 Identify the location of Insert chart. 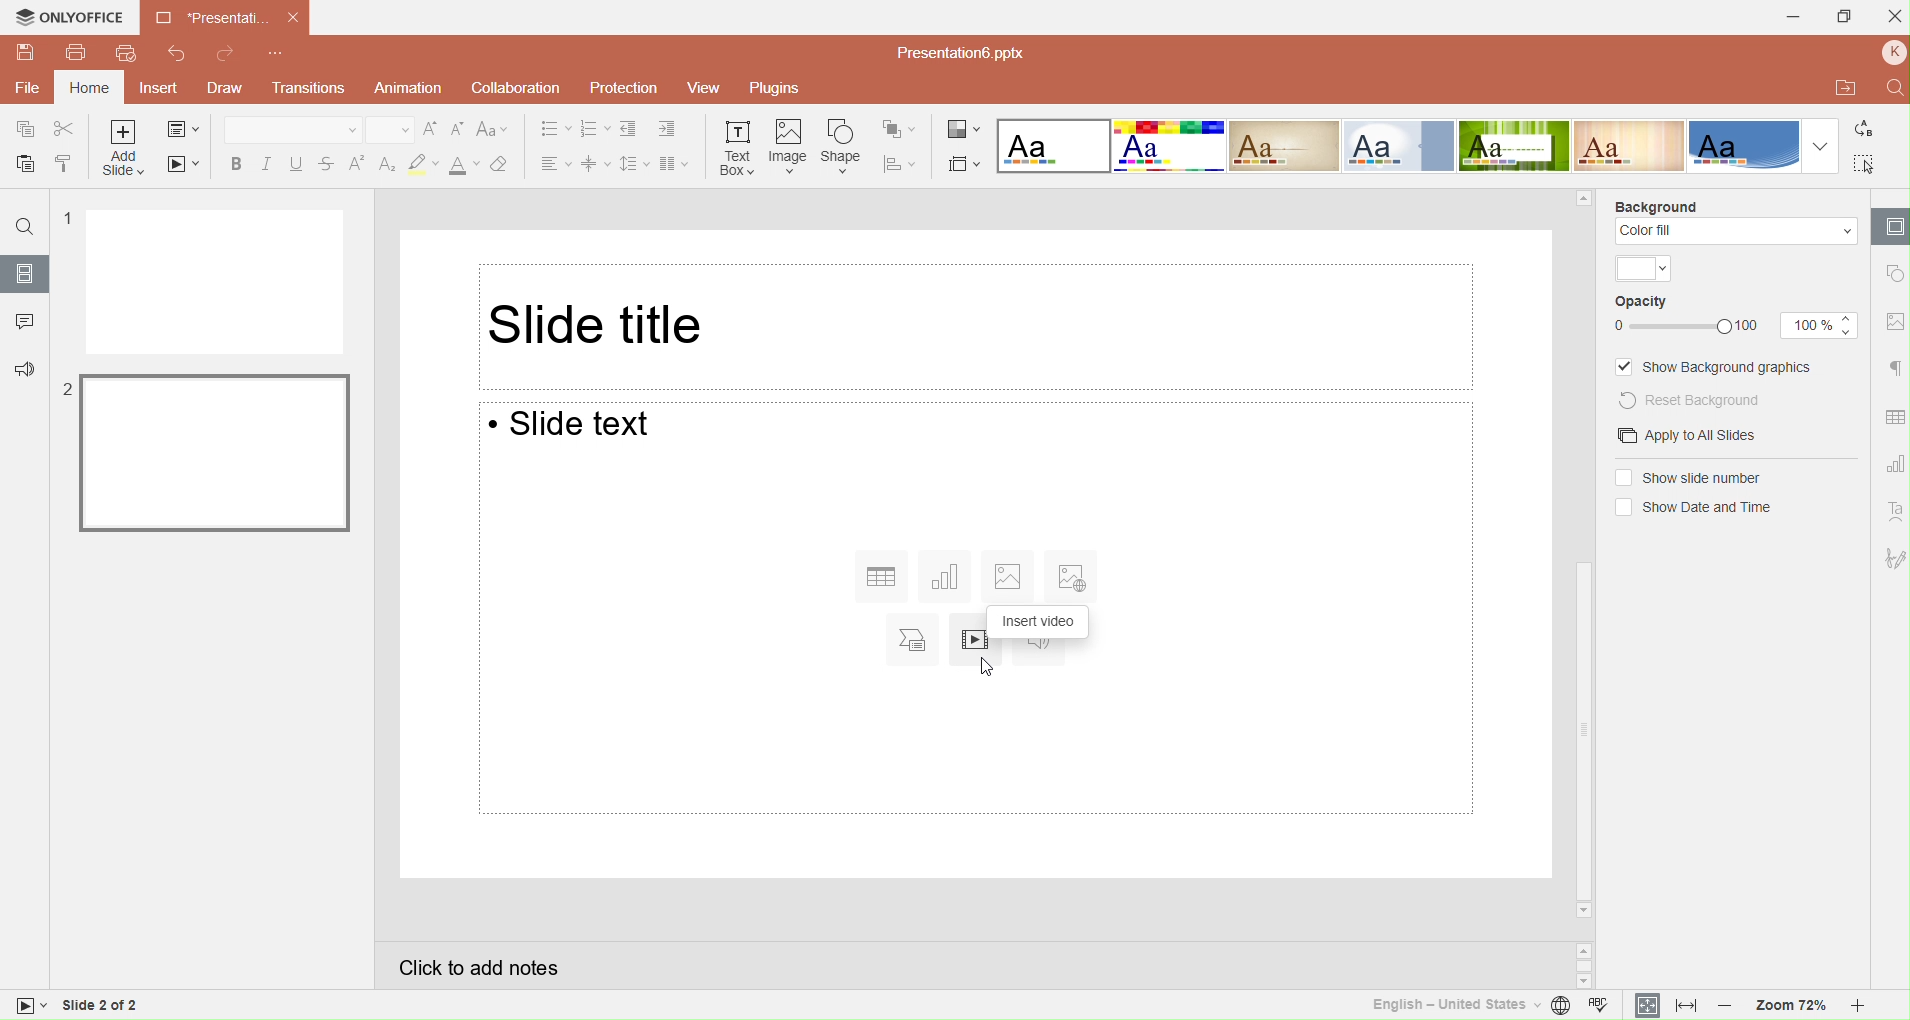
(947, 577).